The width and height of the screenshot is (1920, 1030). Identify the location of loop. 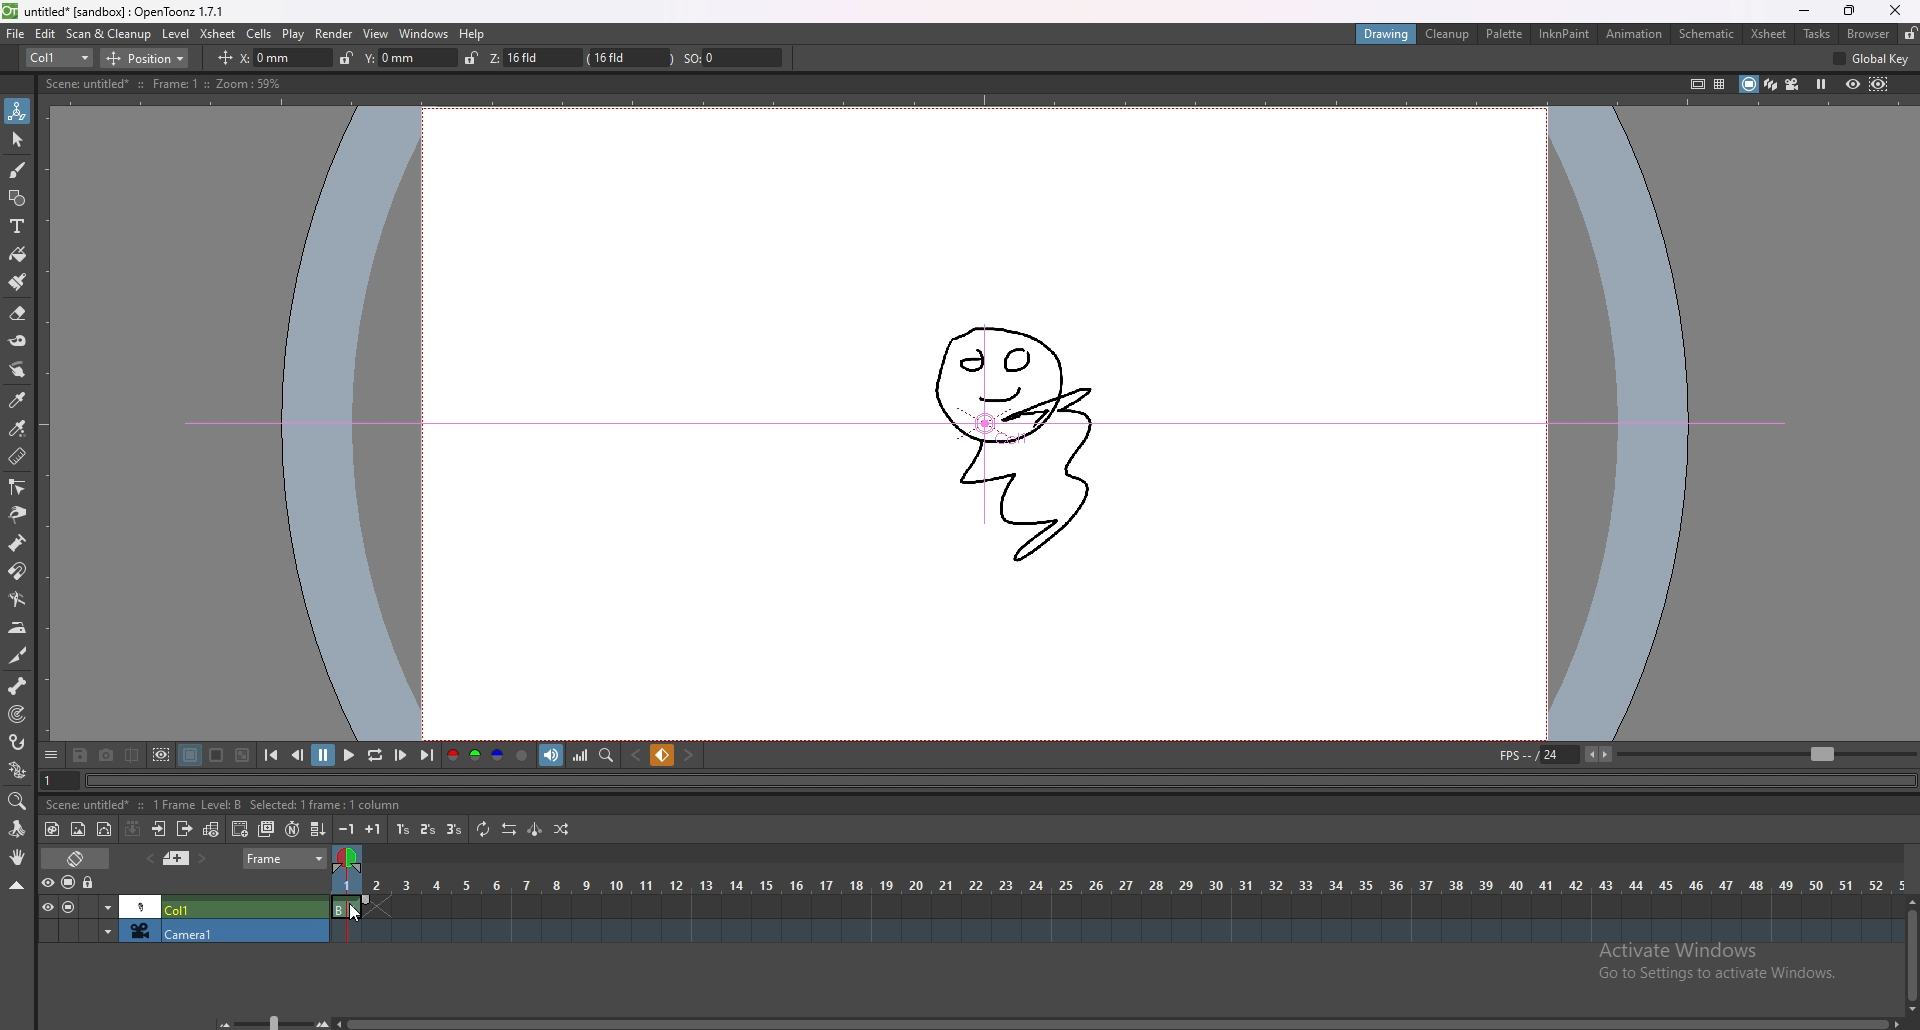
(375, 755).